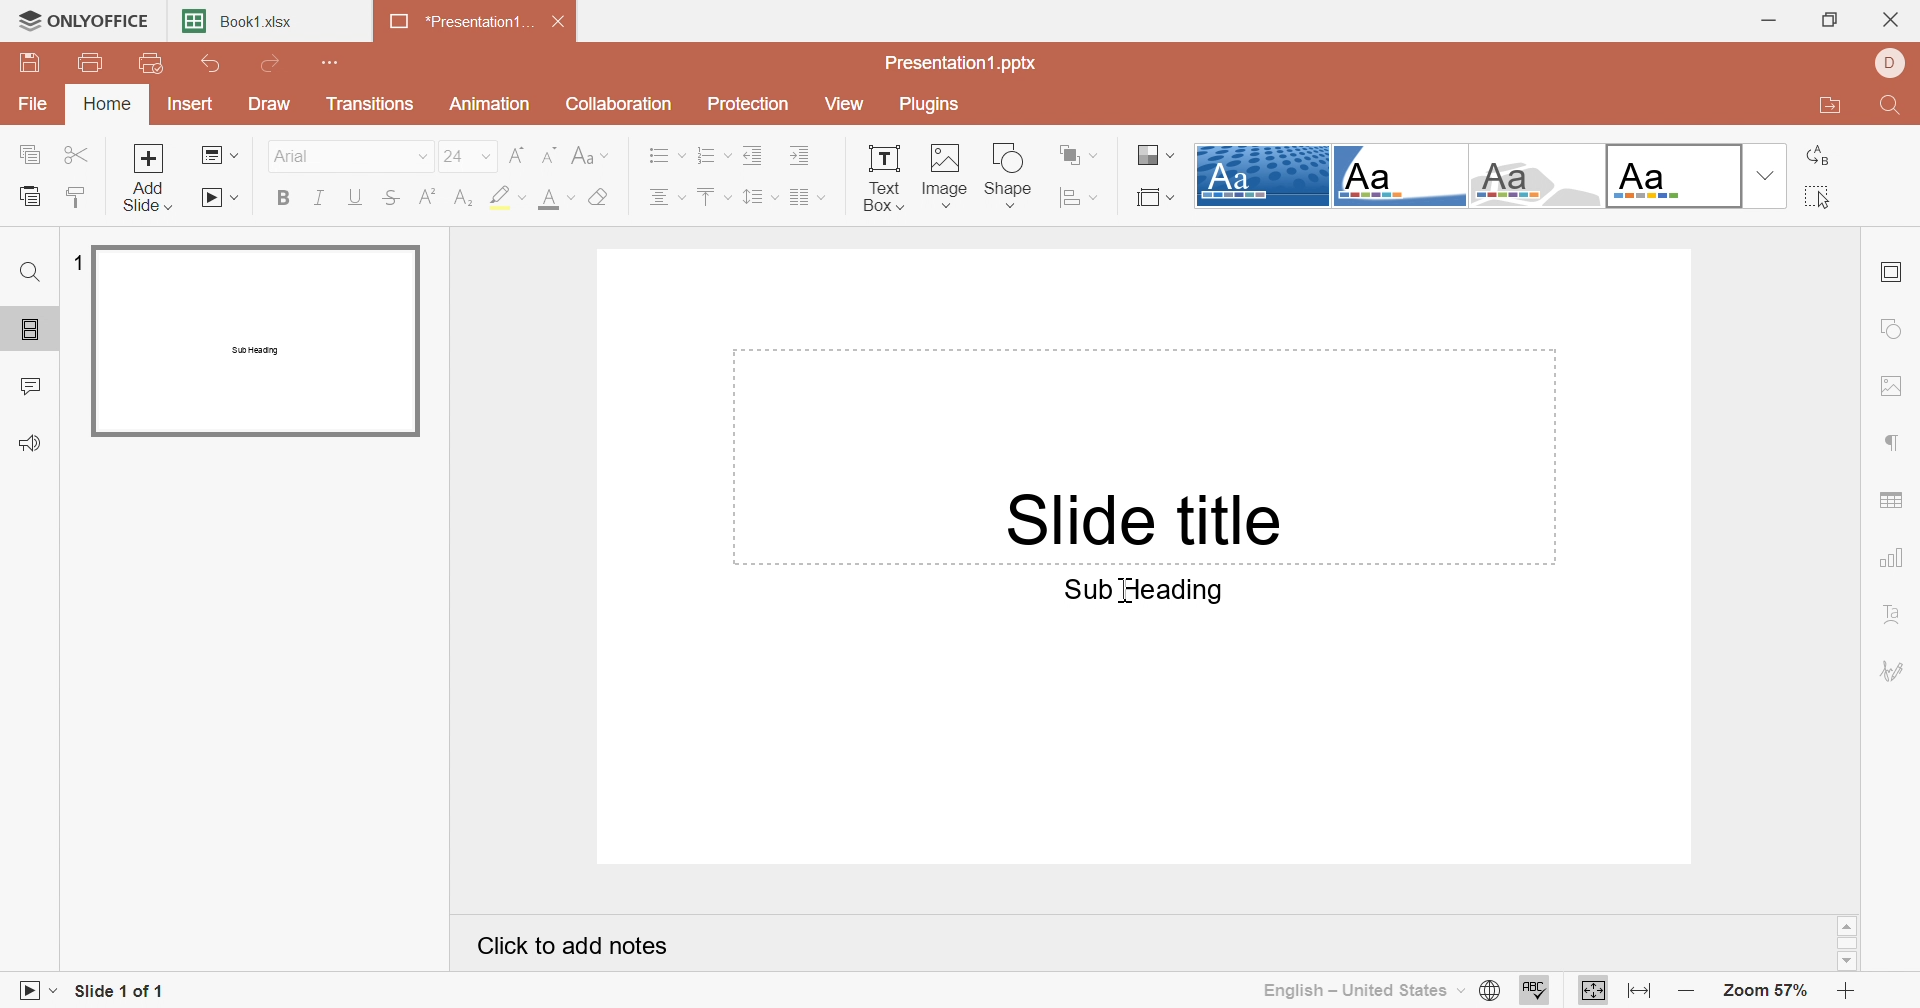  I want to click on Chart settings, so click(1891, 561).